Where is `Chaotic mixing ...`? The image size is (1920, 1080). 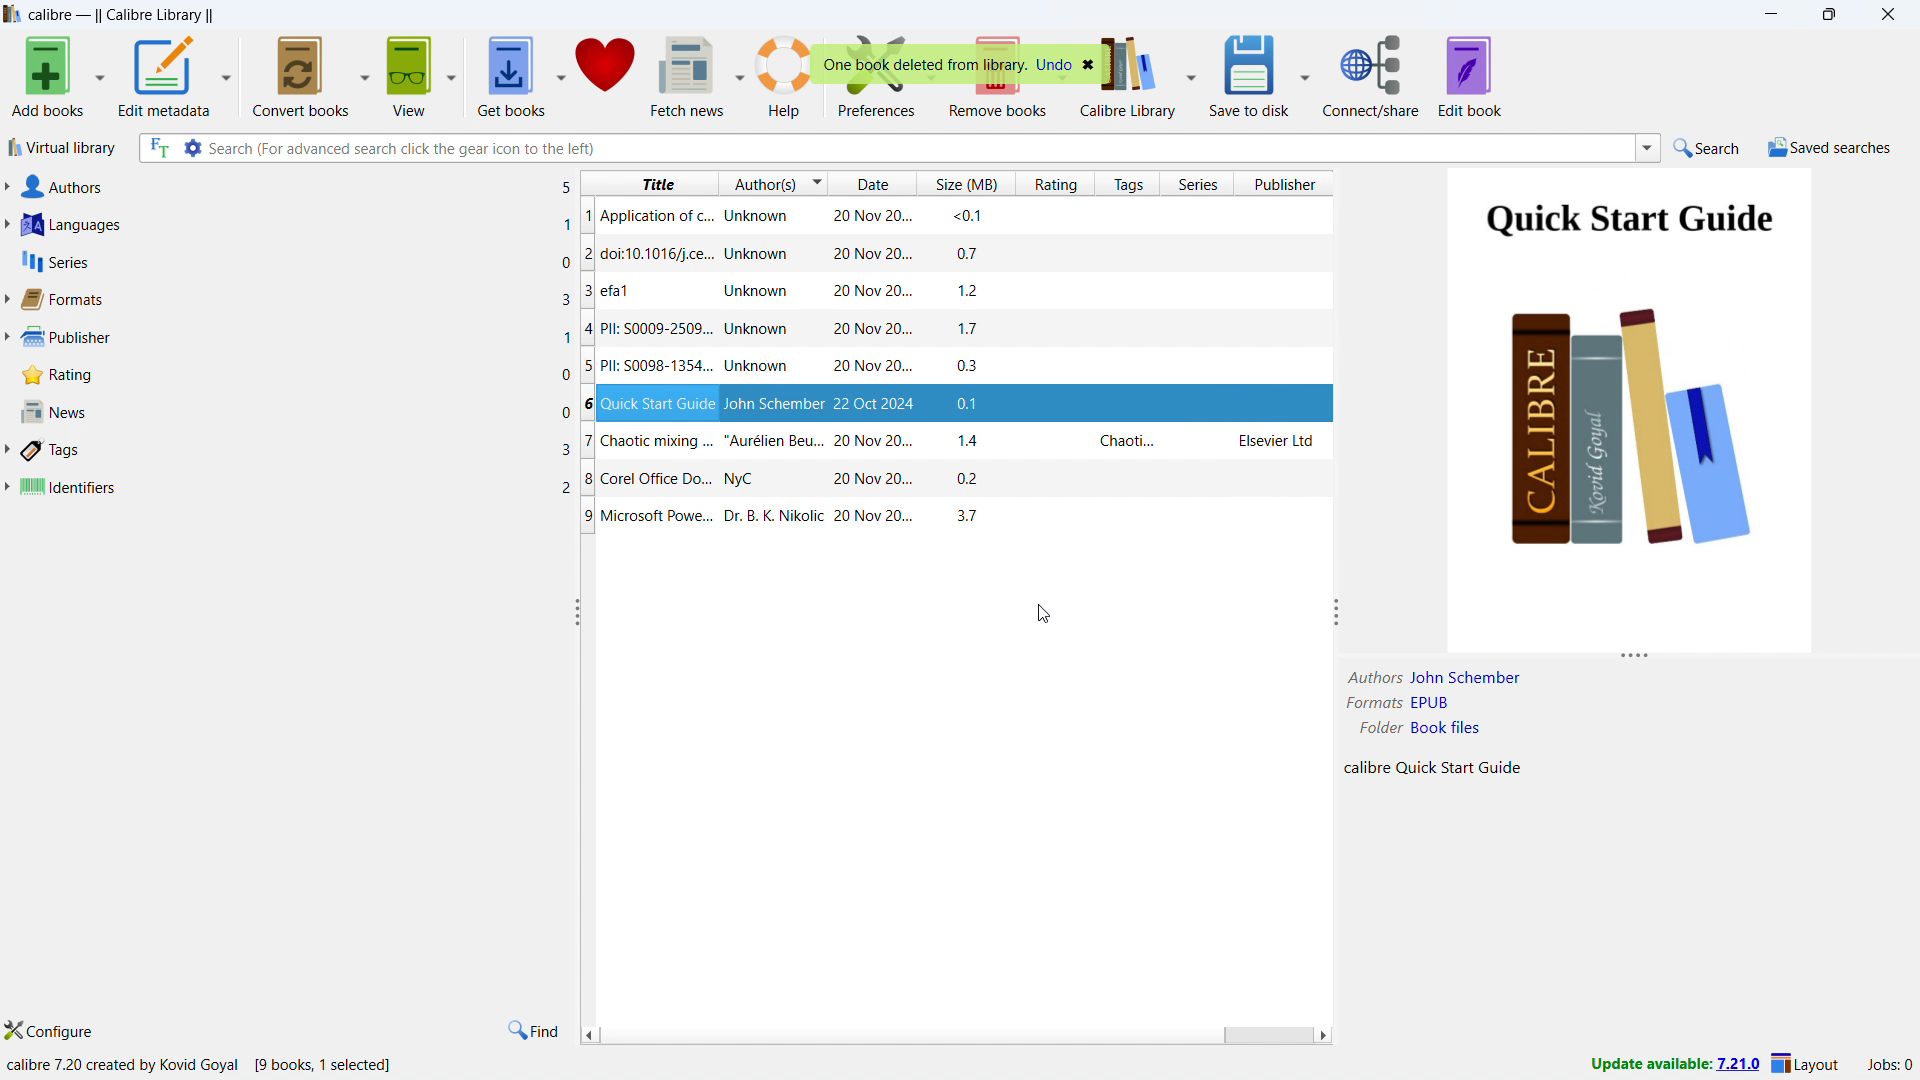 Chaotic mixing ... is located at coordinates (962, 478).